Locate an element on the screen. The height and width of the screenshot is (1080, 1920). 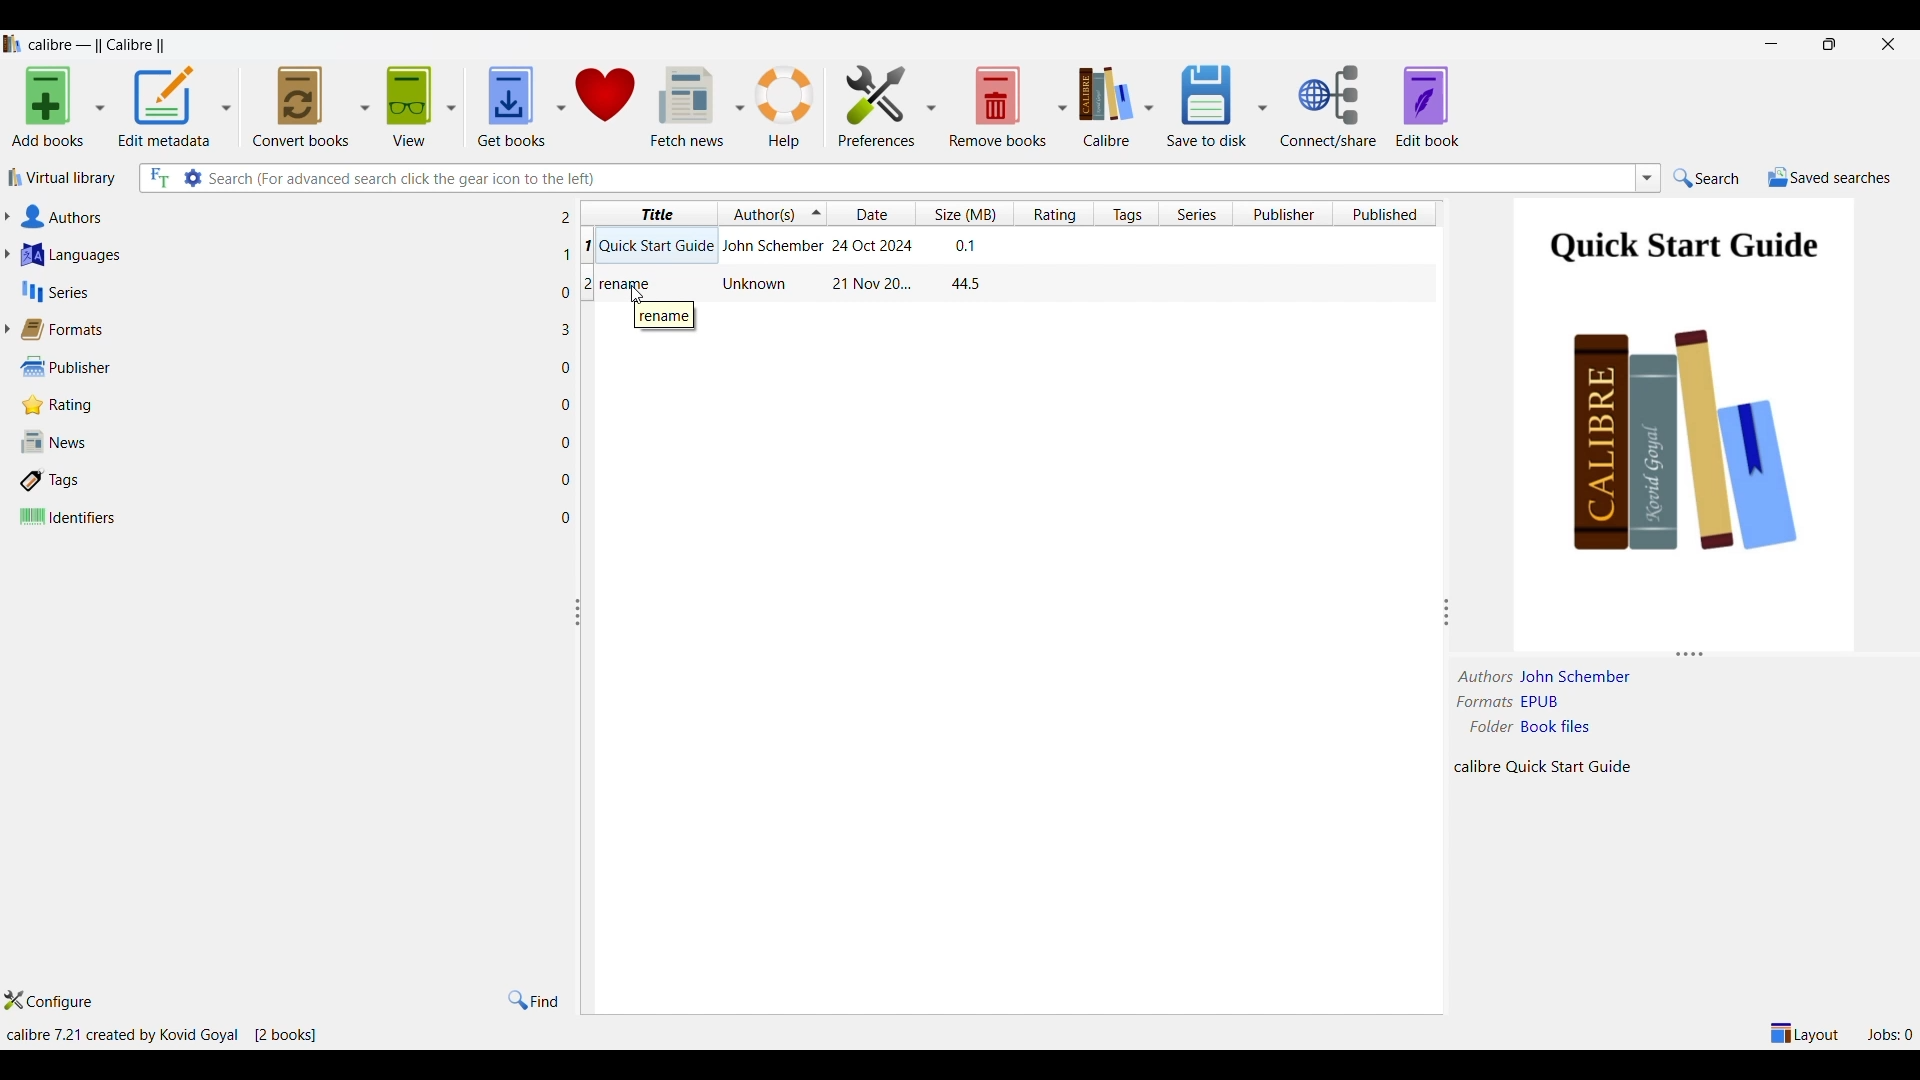
Software logo is located at coordinates (13, 44).